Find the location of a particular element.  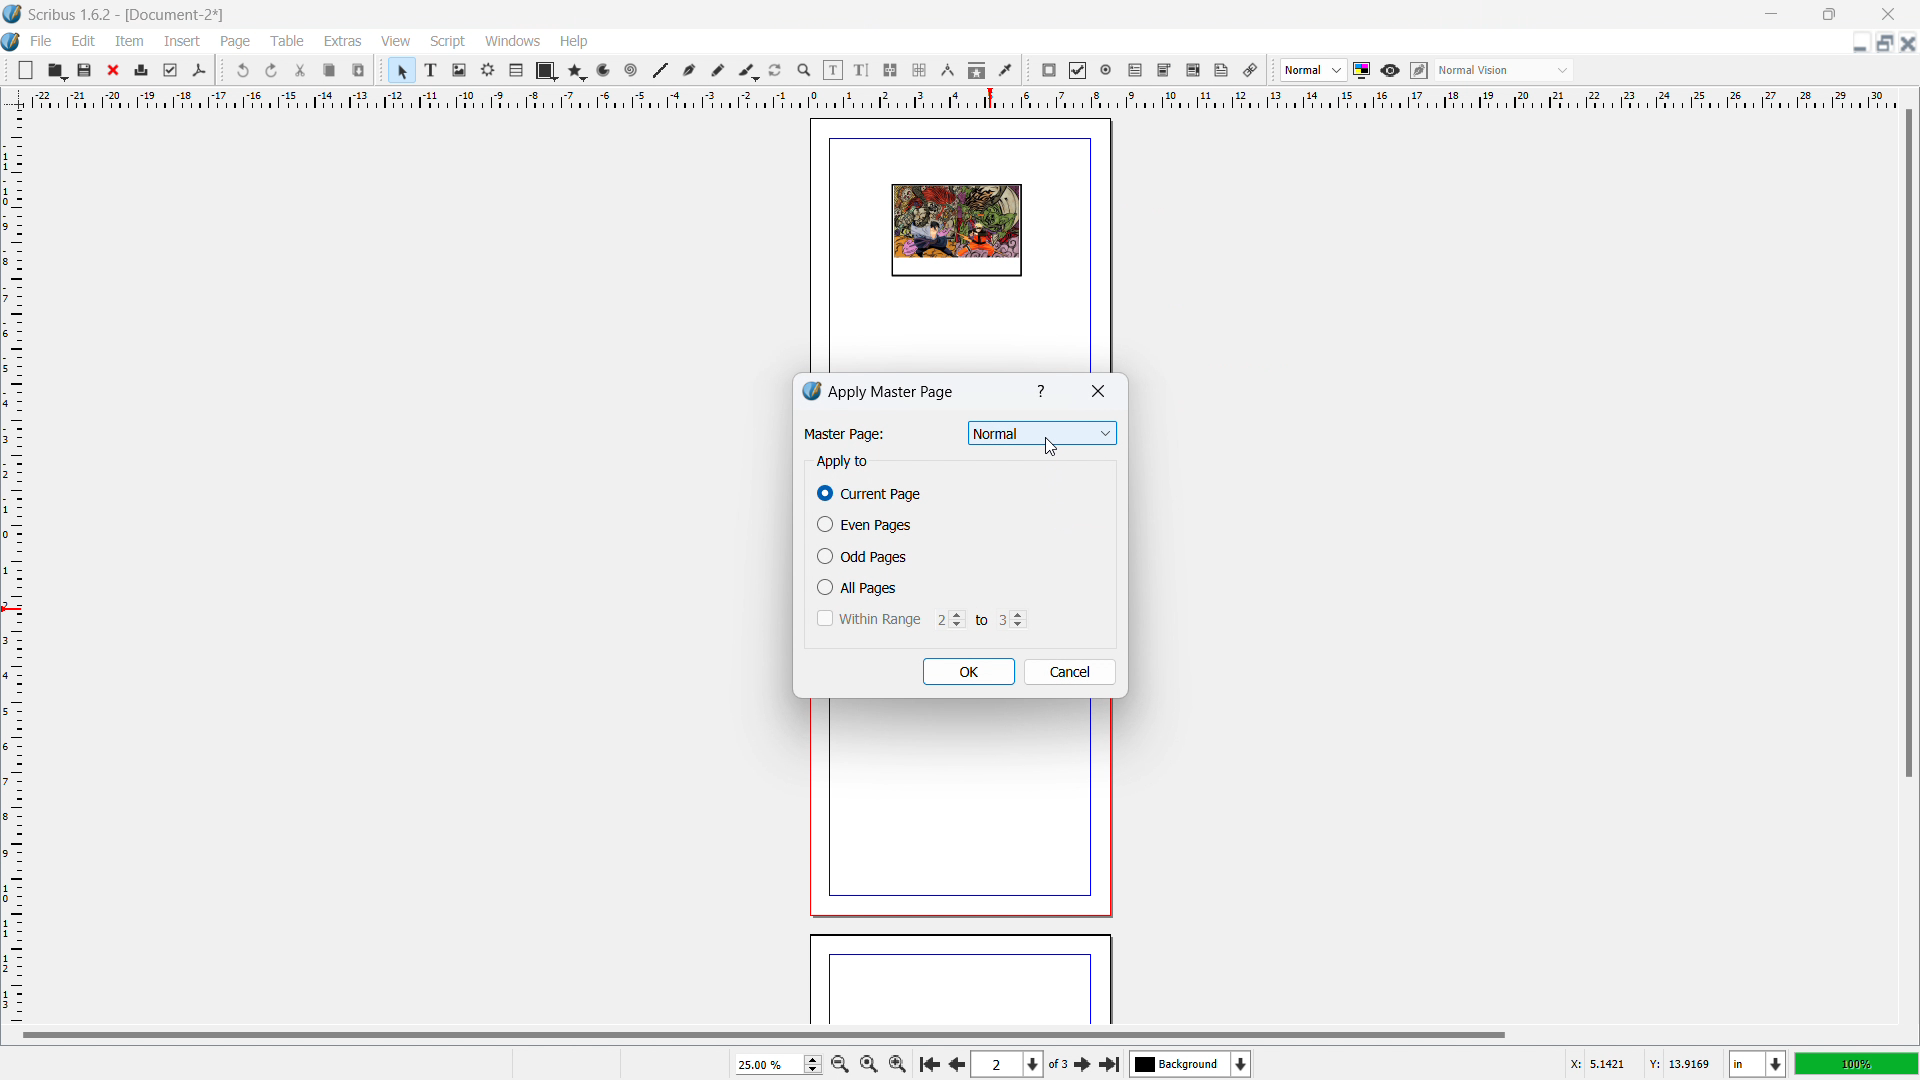

eye dropper is located at coordinates (1007, 69).